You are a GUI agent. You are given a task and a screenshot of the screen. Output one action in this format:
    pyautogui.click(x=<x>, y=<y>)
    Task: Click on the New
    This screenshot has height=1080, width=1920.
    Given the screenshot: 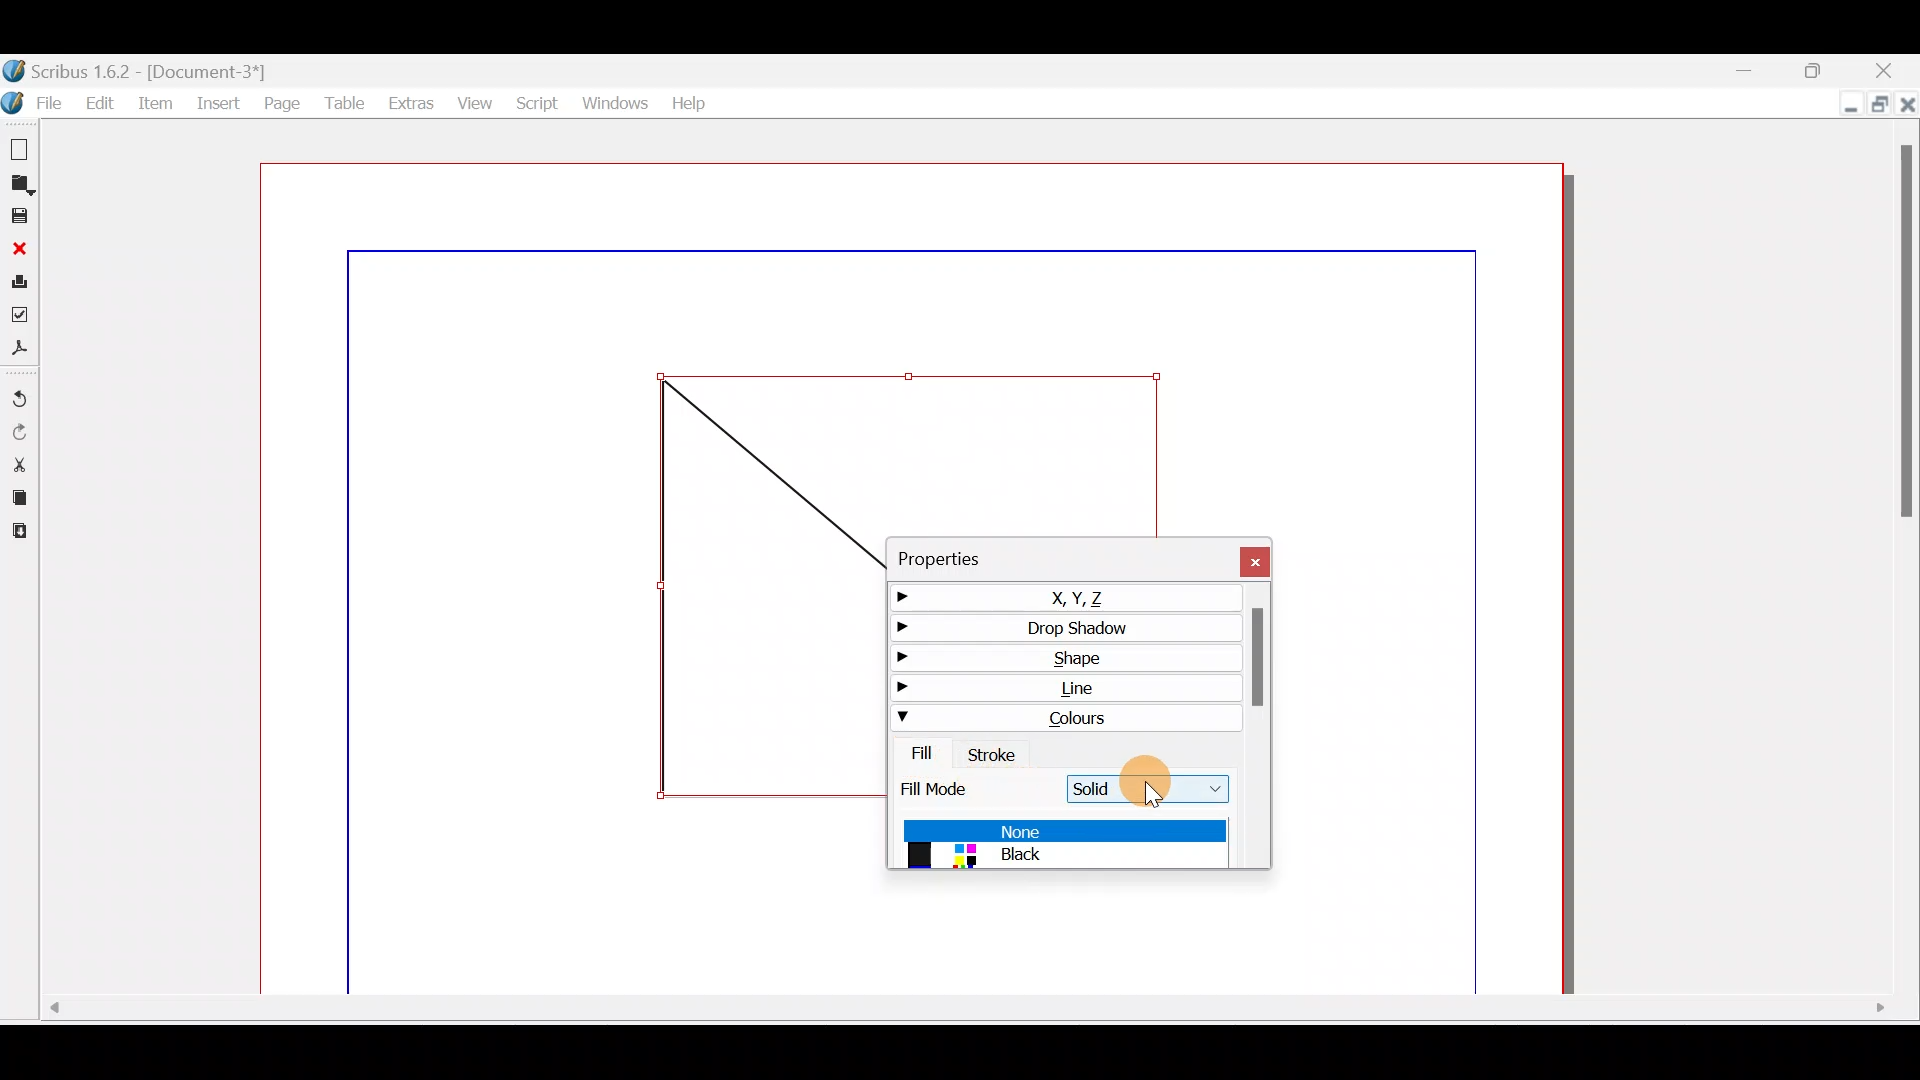 What is the action you would take?
    pyautogui.click(x=20, y=146)
    